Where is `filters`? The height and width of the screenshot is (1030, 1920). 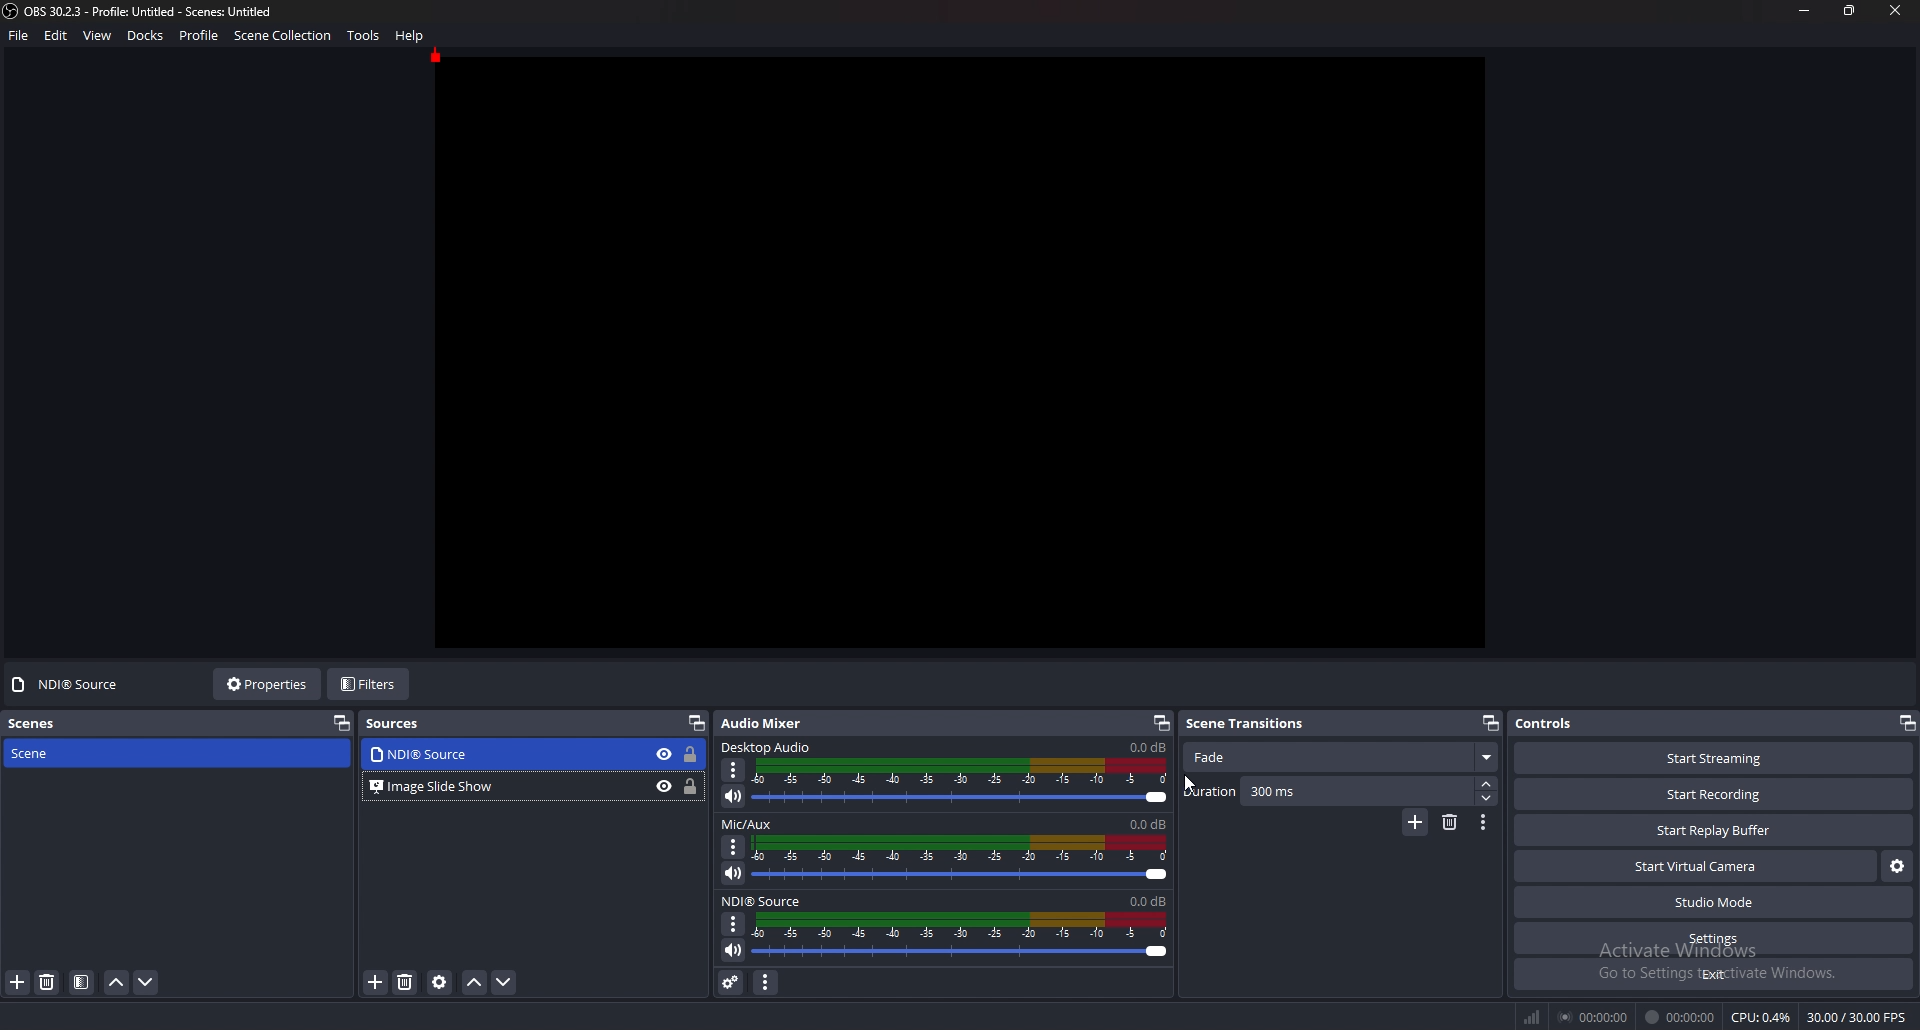 filters is located at coordinates (369, 685).